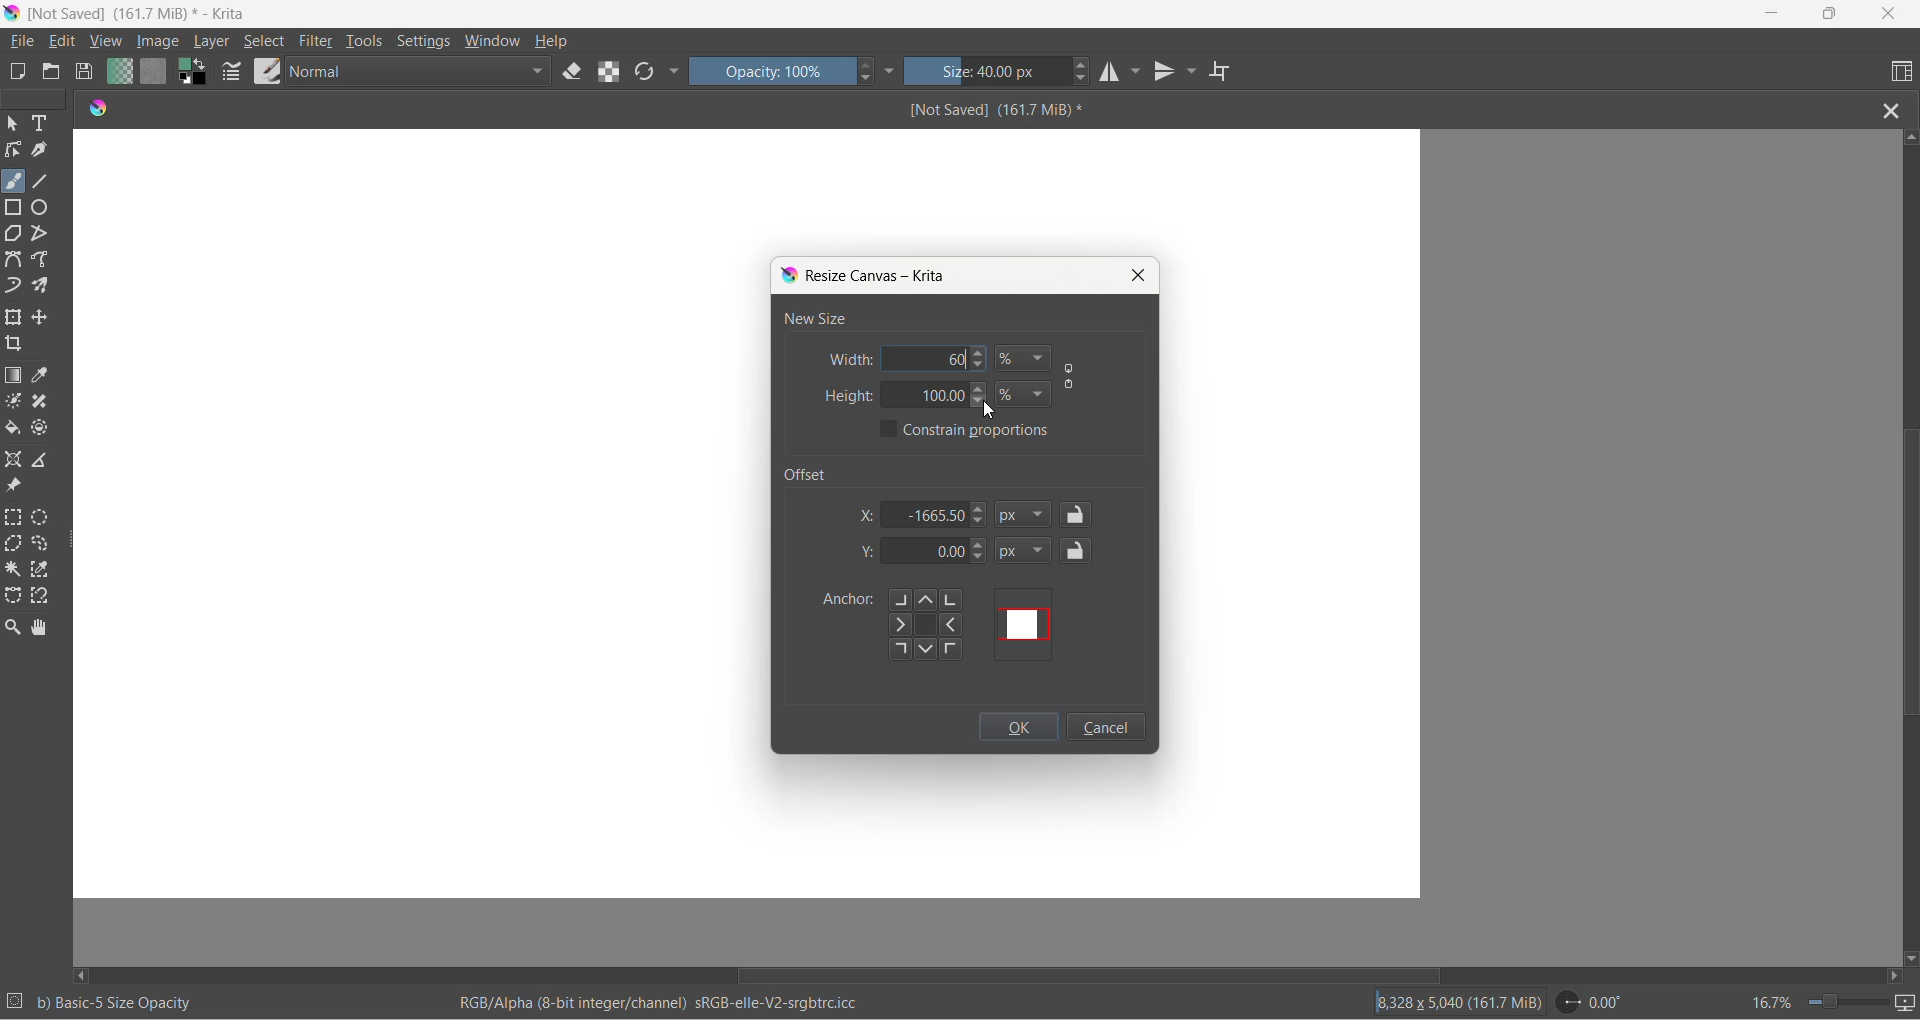 The image size is (1920, 1020). What do you see at coordinates (44, 178) in the screenshot?
I see `line tool` at bounding box center [44, 178].